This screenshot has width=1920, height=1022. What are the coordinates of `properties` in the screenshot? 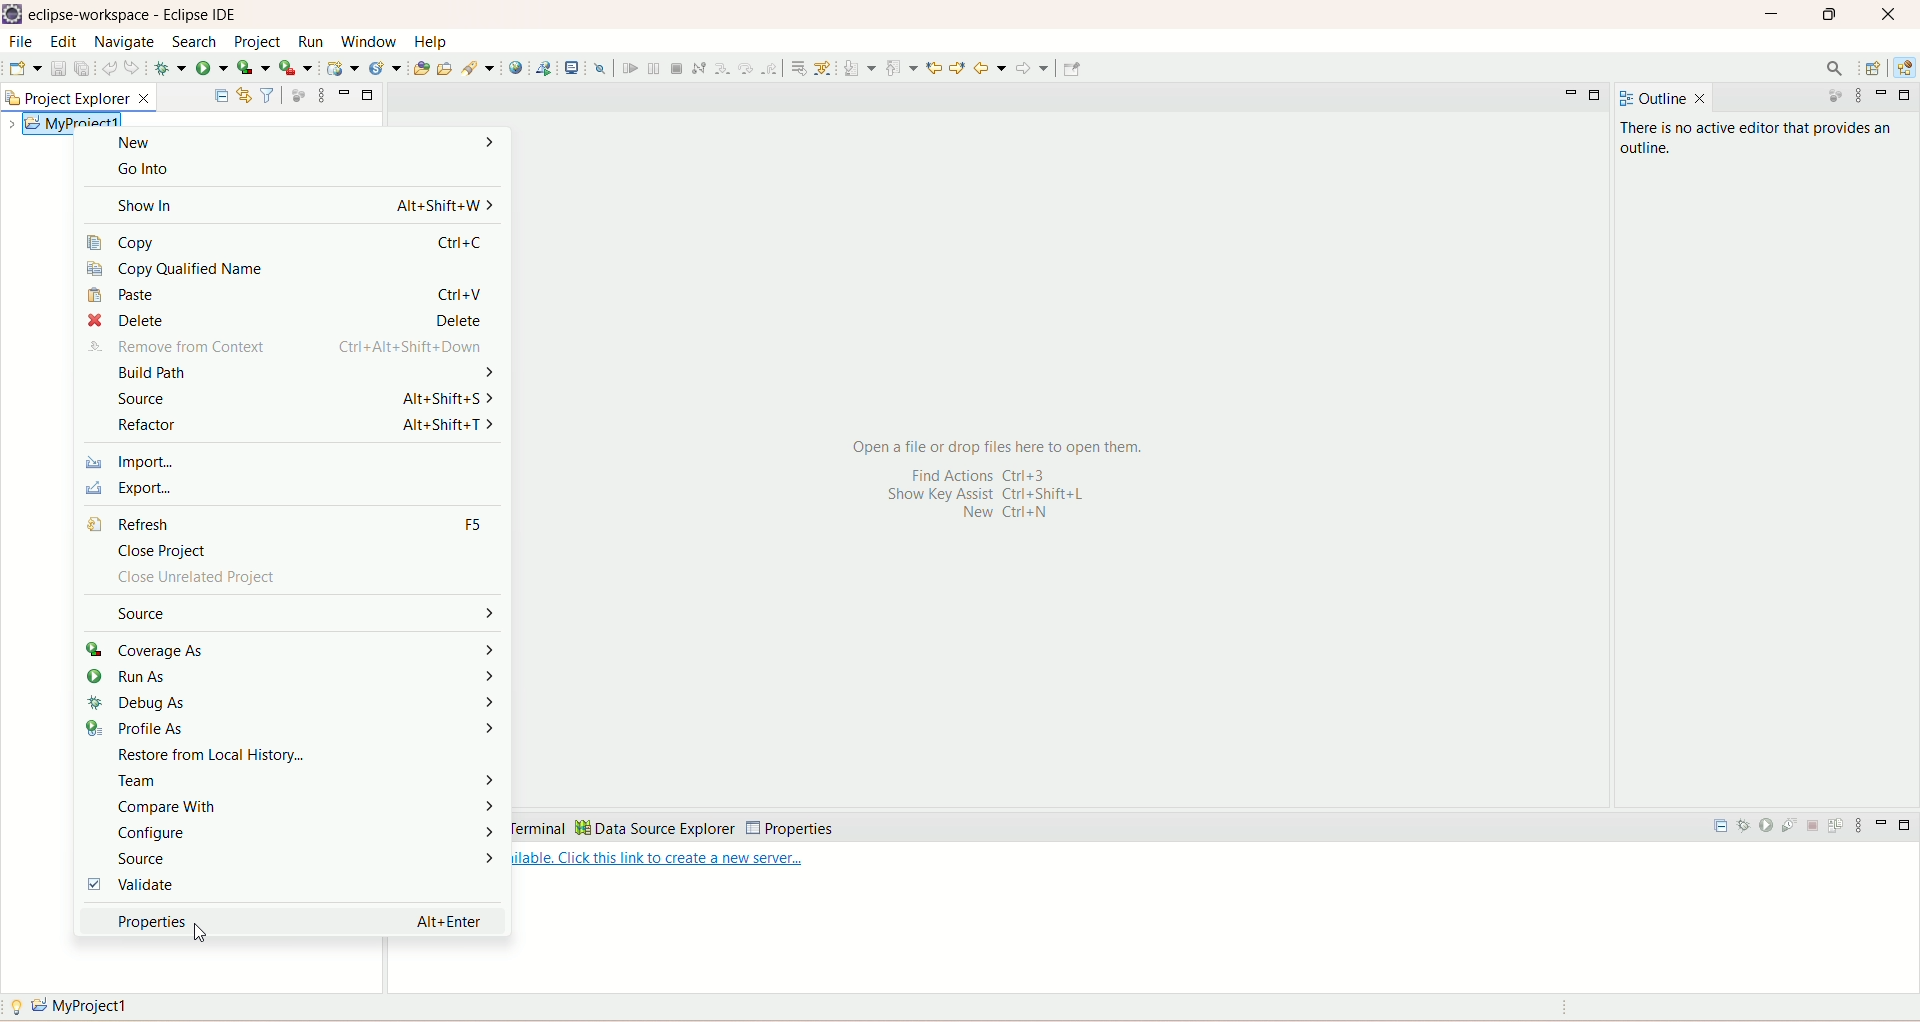 It's located at (789, 828).